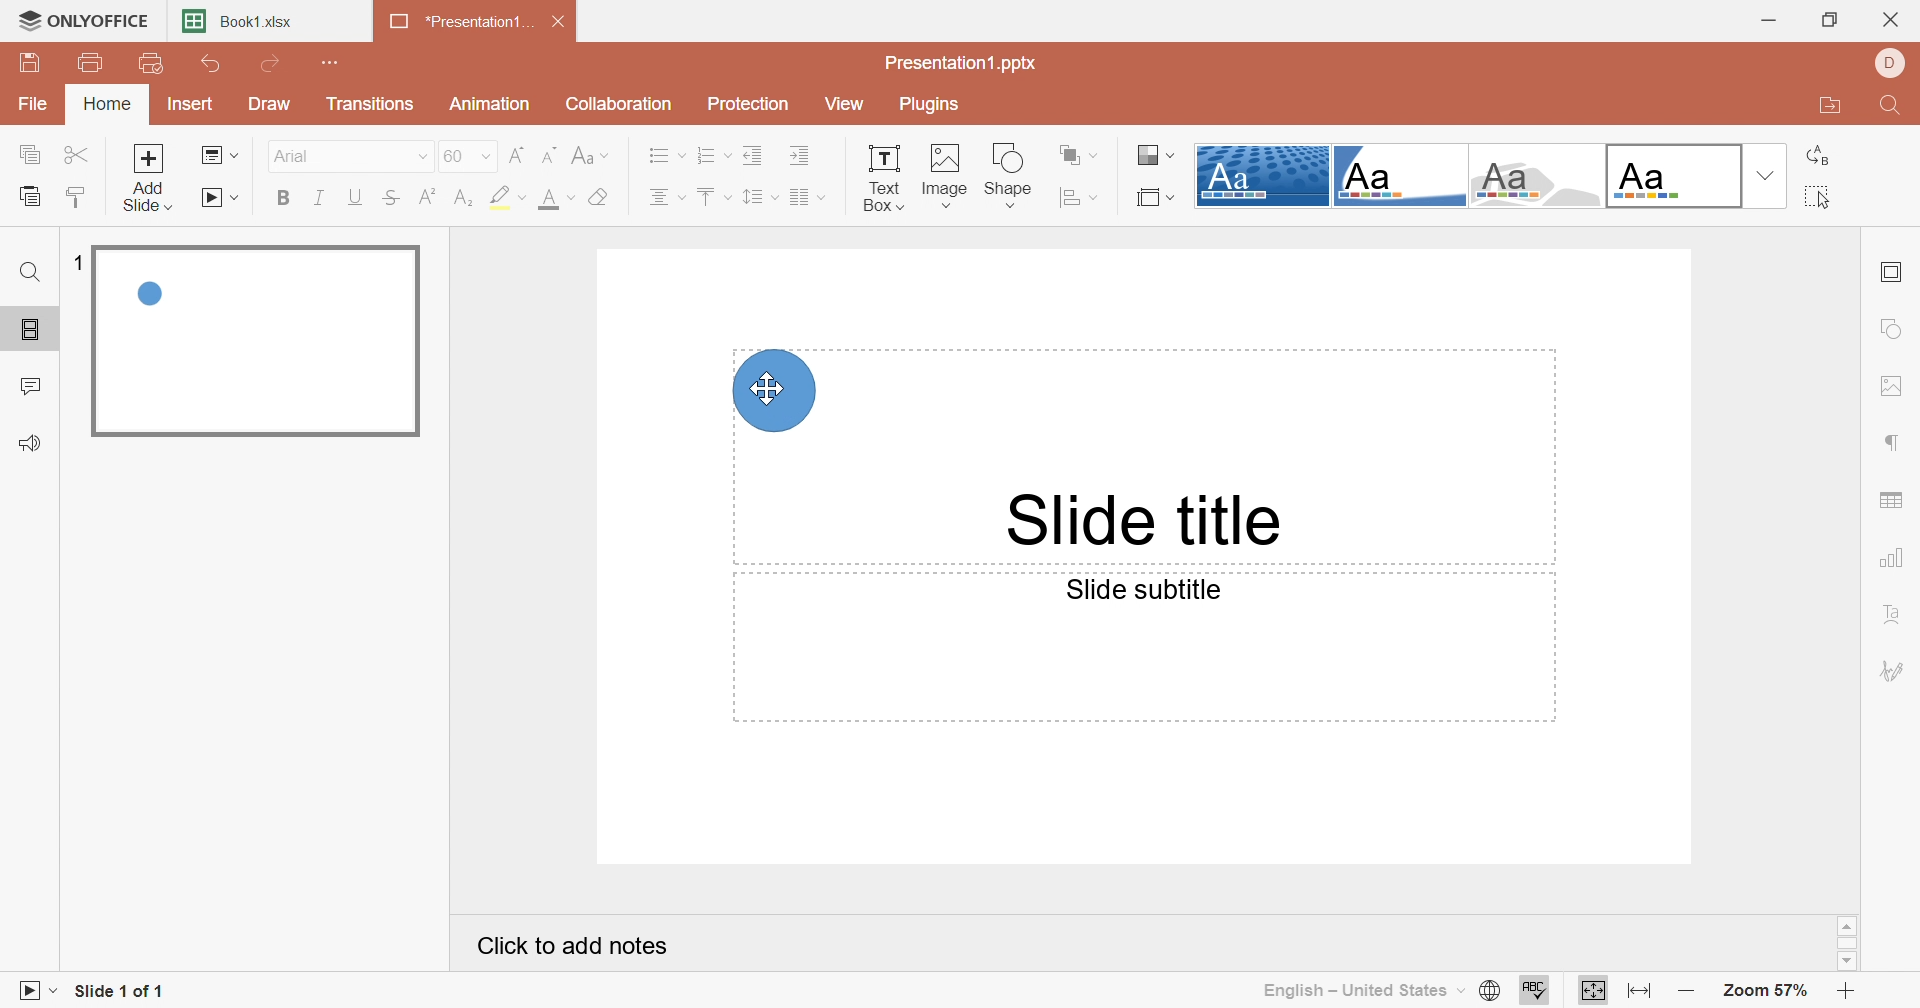 The image size is (1920, 1008). Describe the element at coordinates (432, 197) in the screenshot. I see `Superscript` at that location.